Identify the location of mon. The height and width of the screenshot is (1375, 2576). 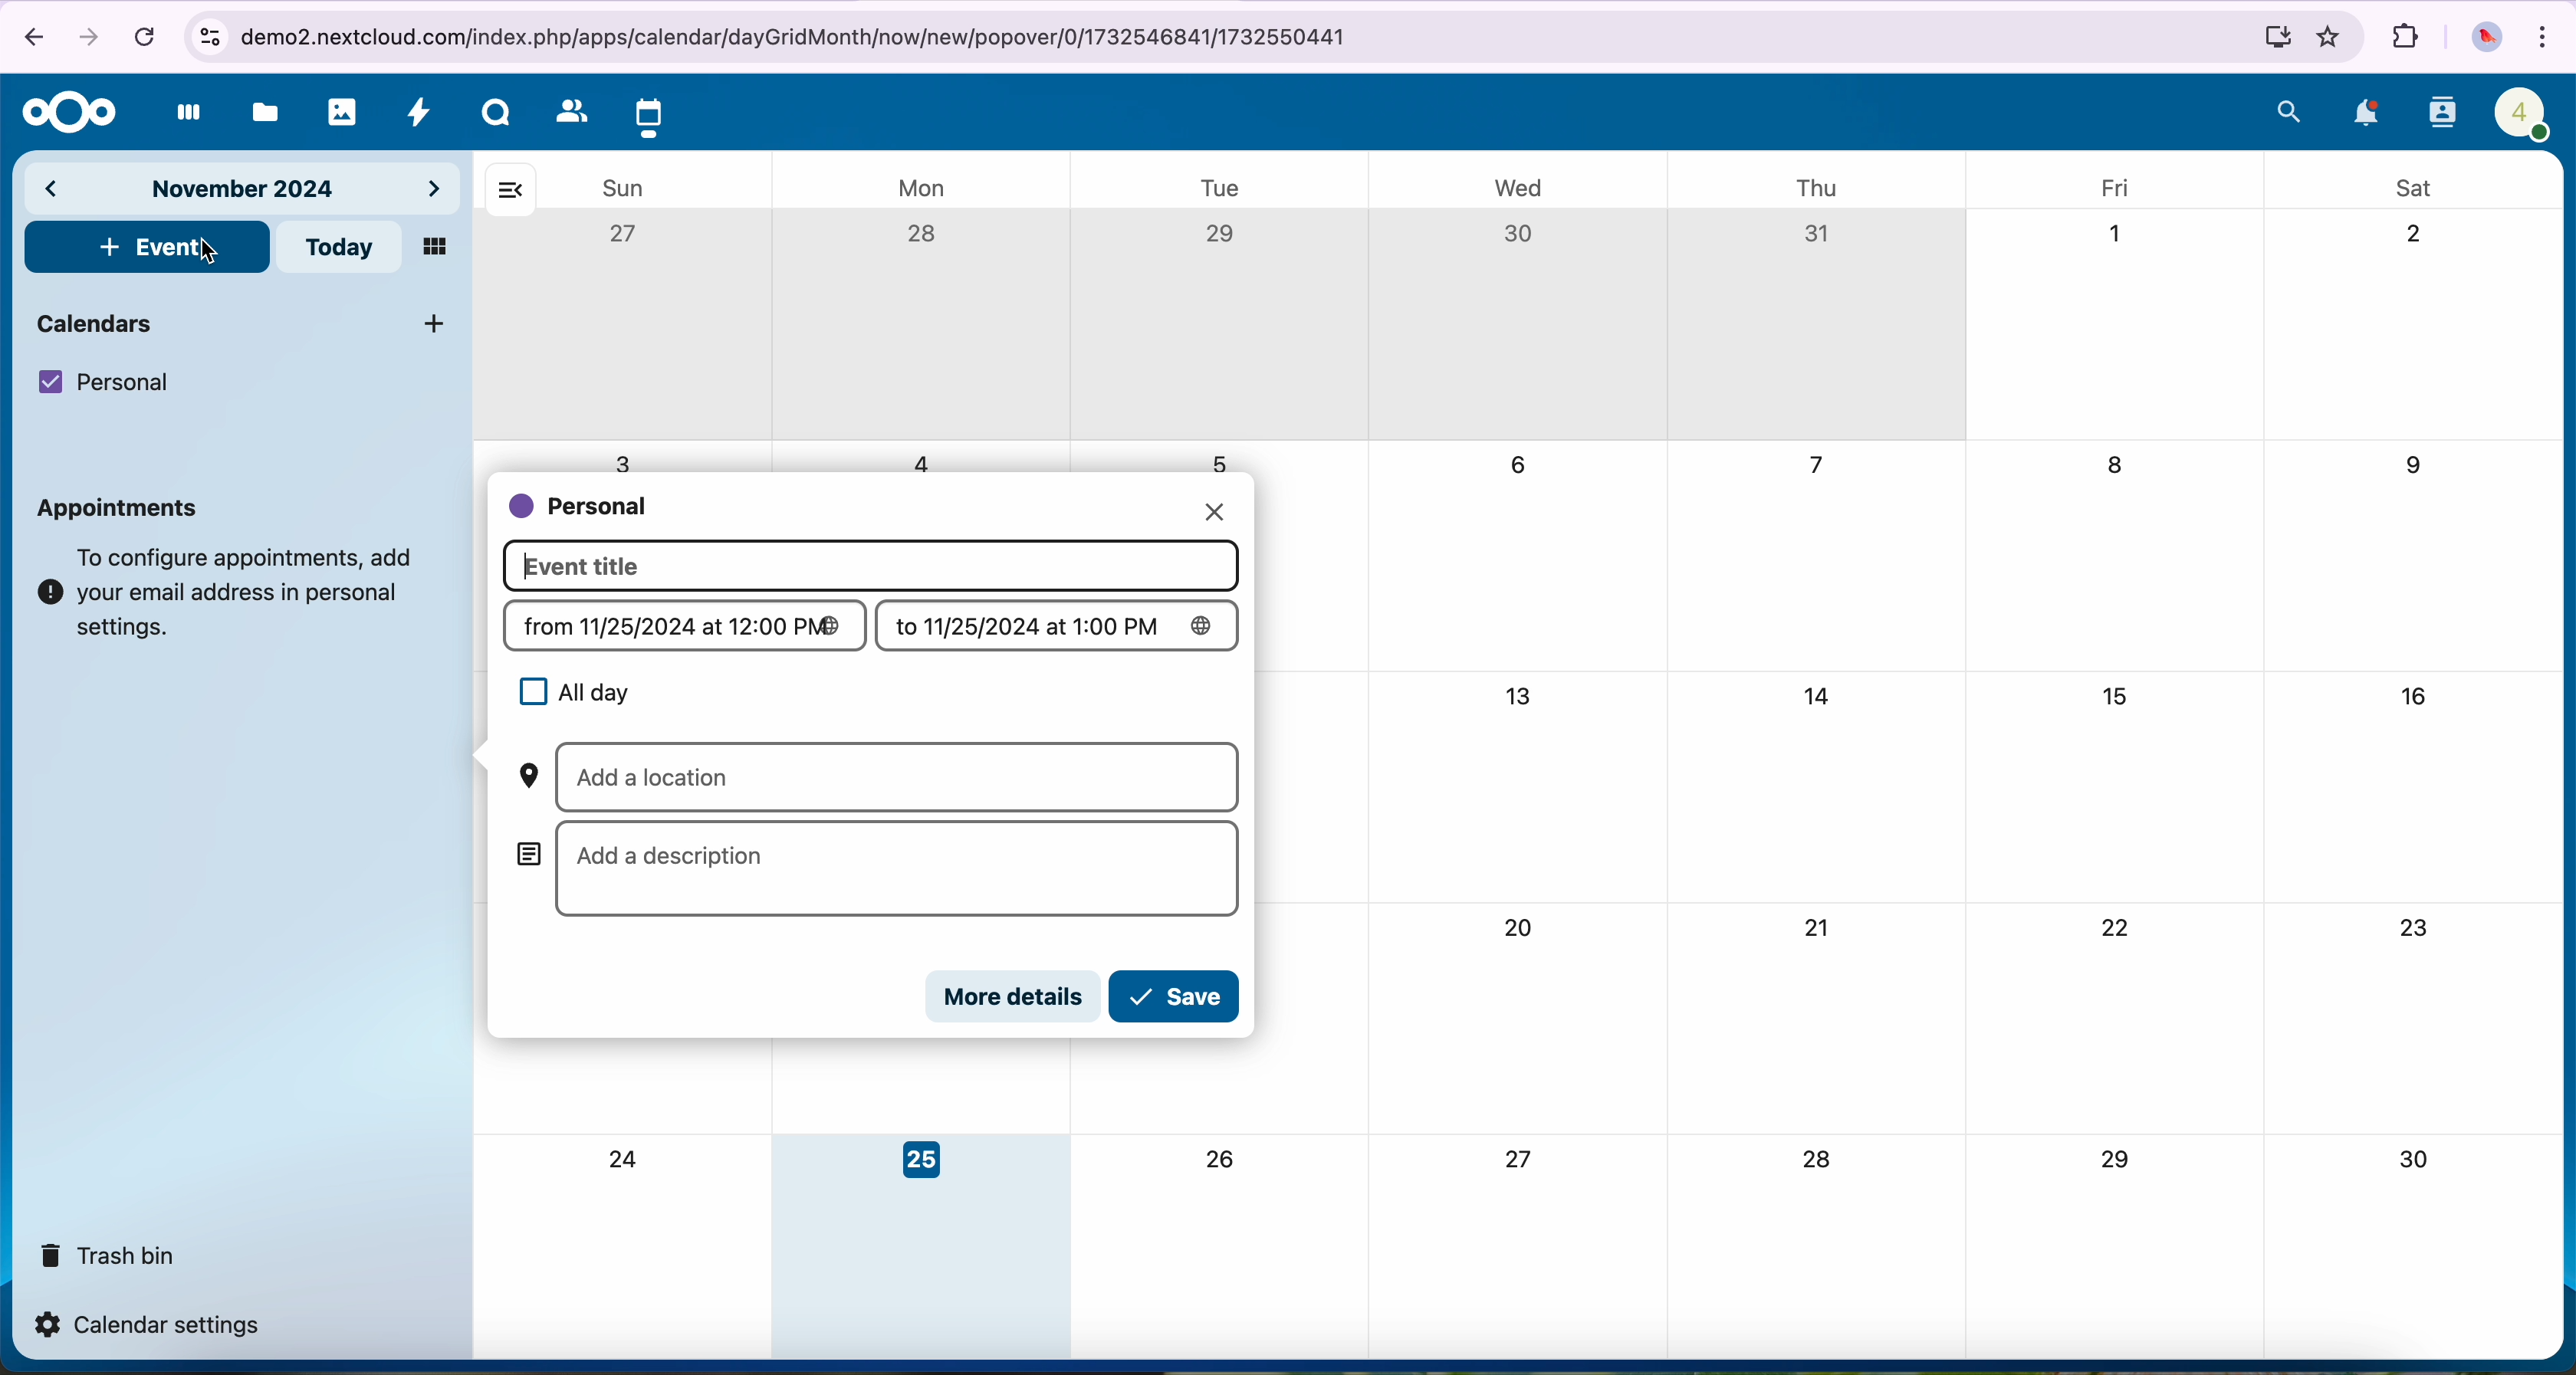
(926, 188).